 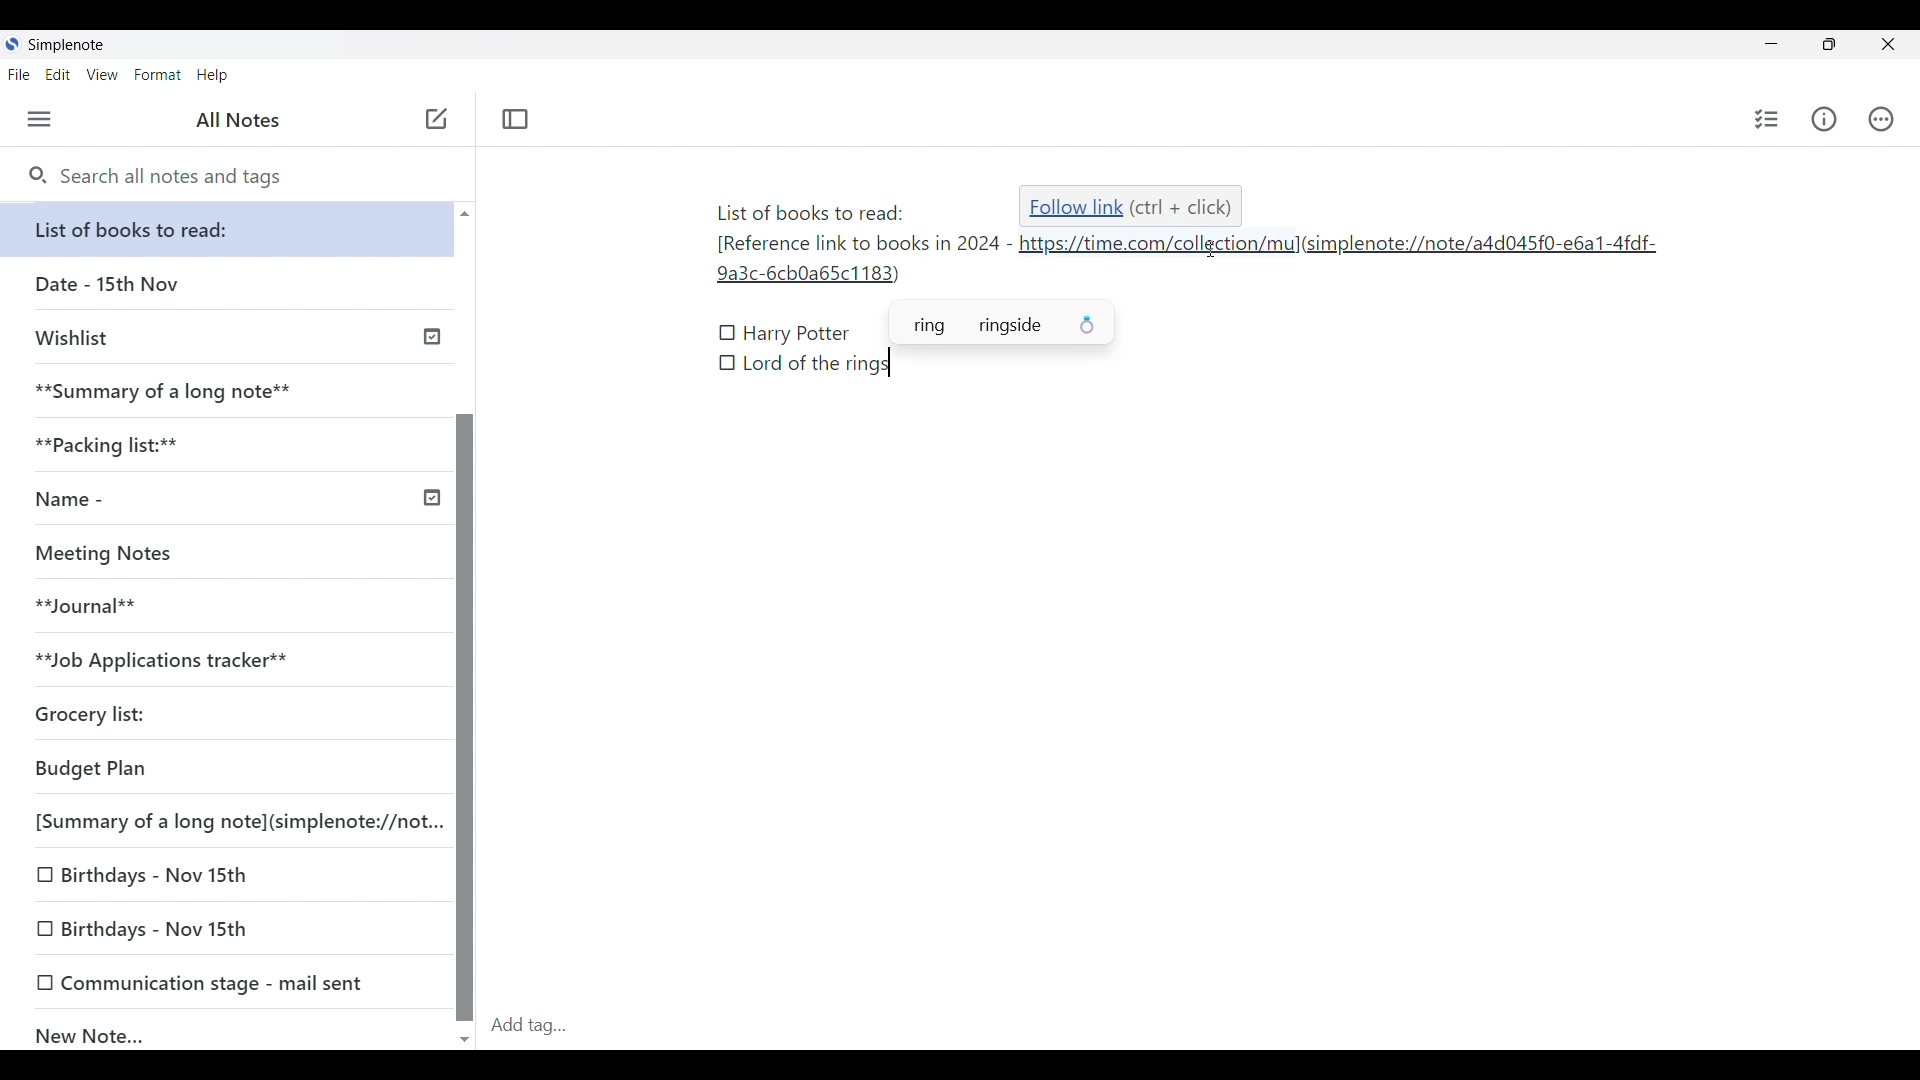 What do you see at coordinates (798, 335) in the screenshot?
I see `Harry Potter` at bounding box center [798, 335].